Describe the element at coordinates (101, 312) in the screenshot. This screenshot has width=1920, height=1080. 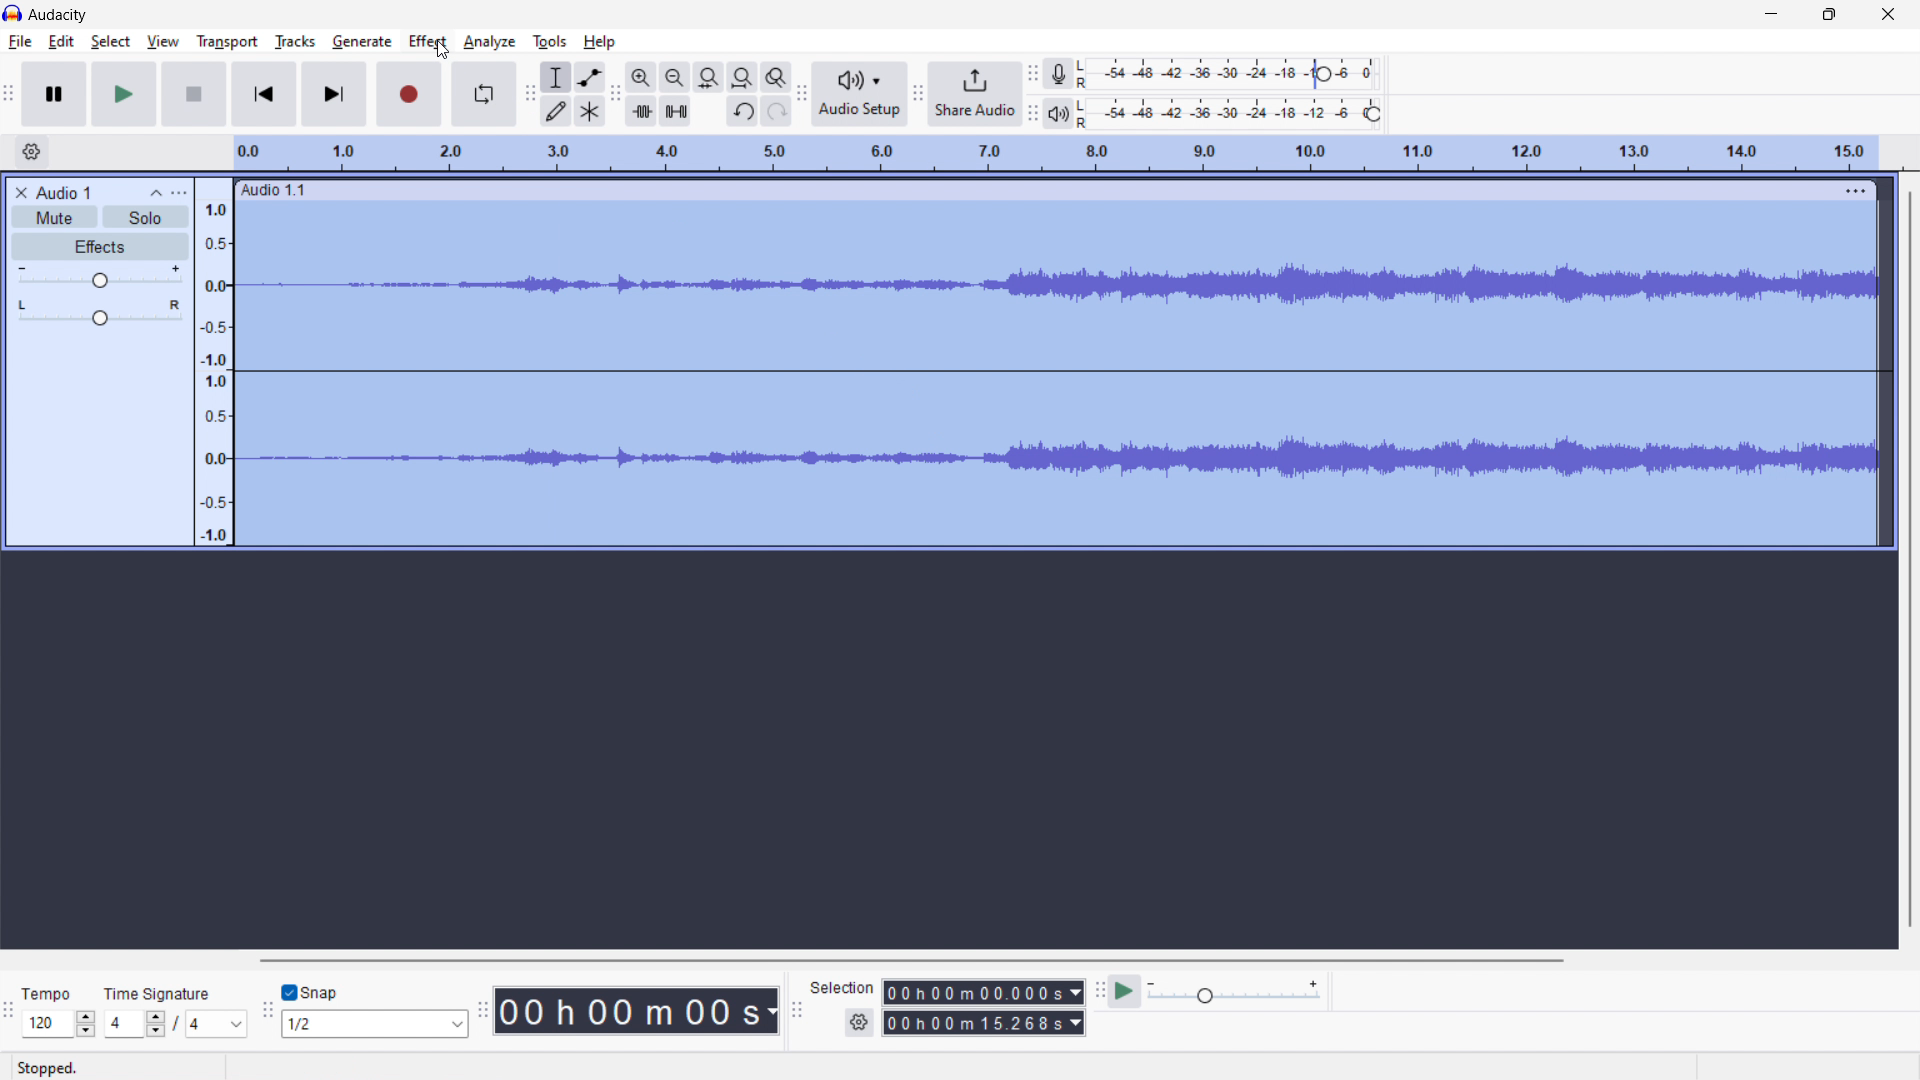
I see `pan: center` at that location.